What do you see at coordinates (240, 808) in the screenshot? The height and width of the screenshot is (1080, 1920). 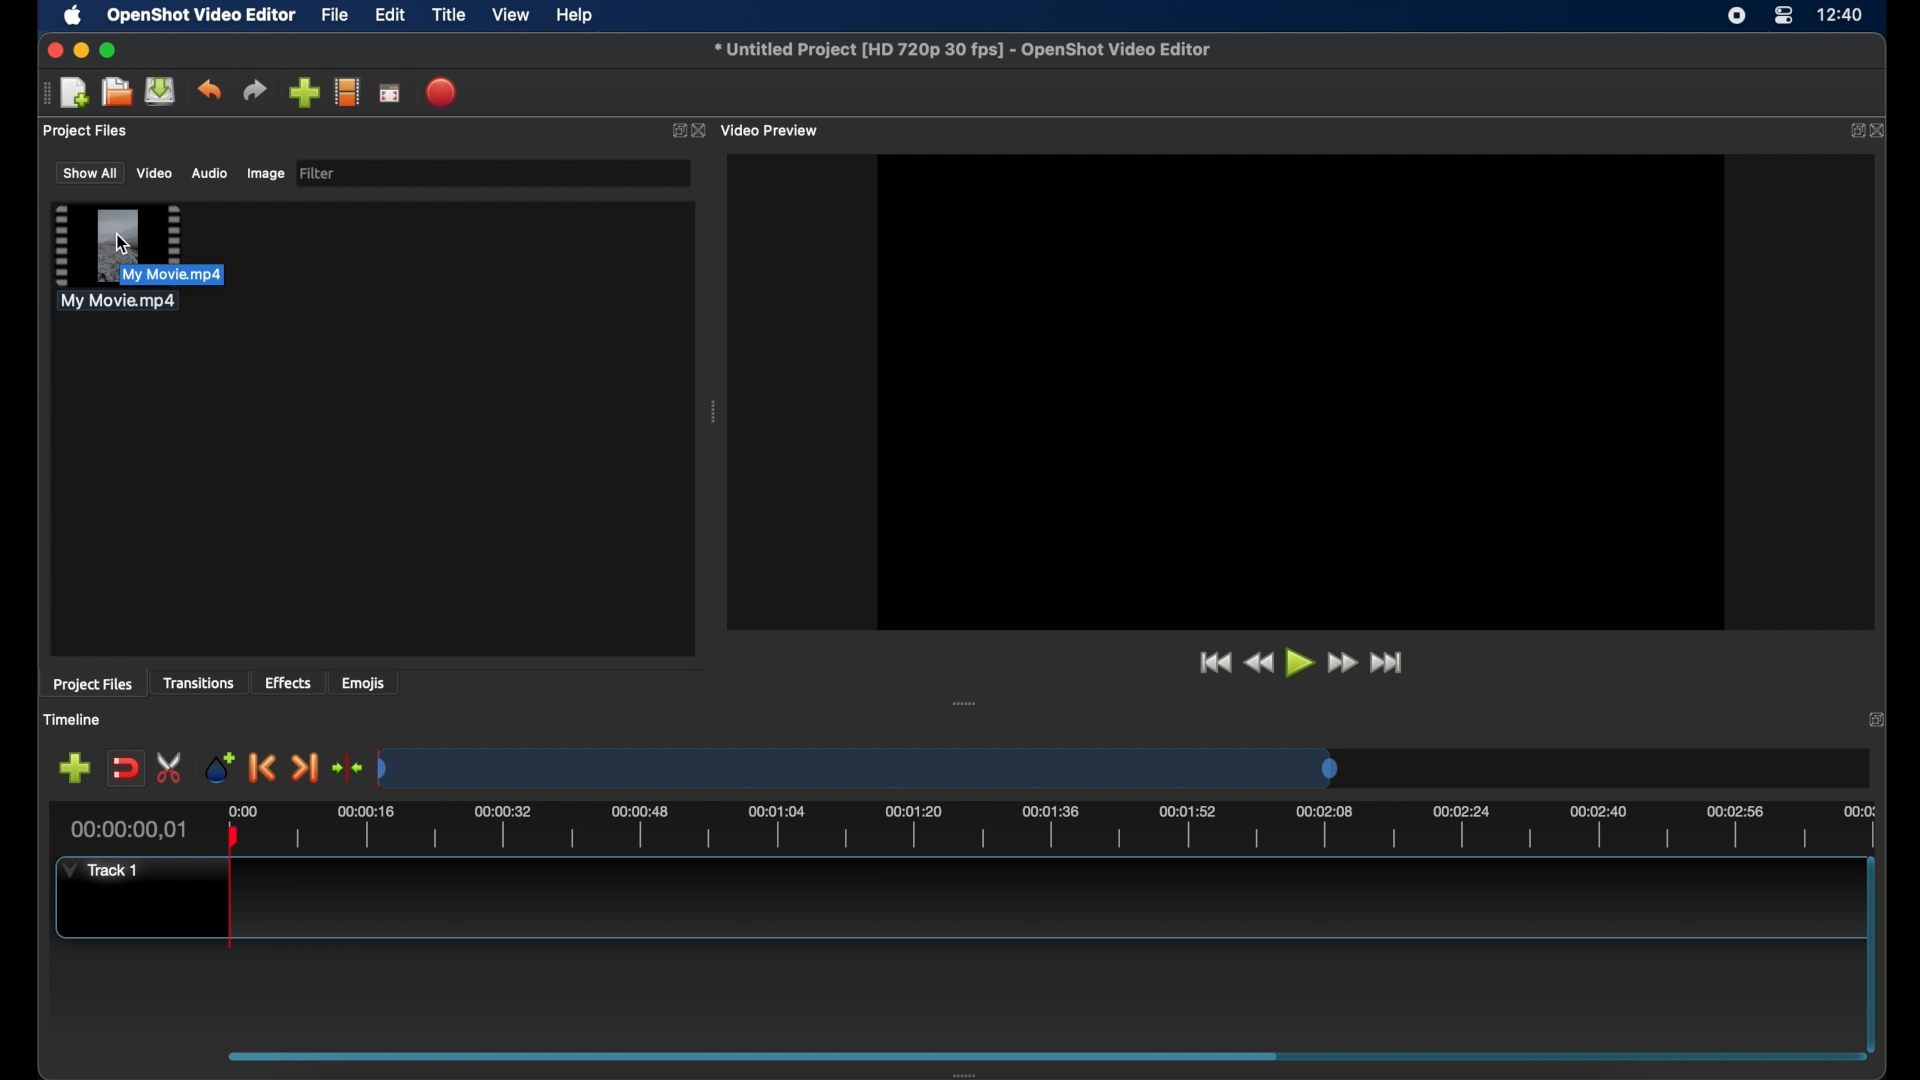 I see `0.00` at bounding box center [240, 808].